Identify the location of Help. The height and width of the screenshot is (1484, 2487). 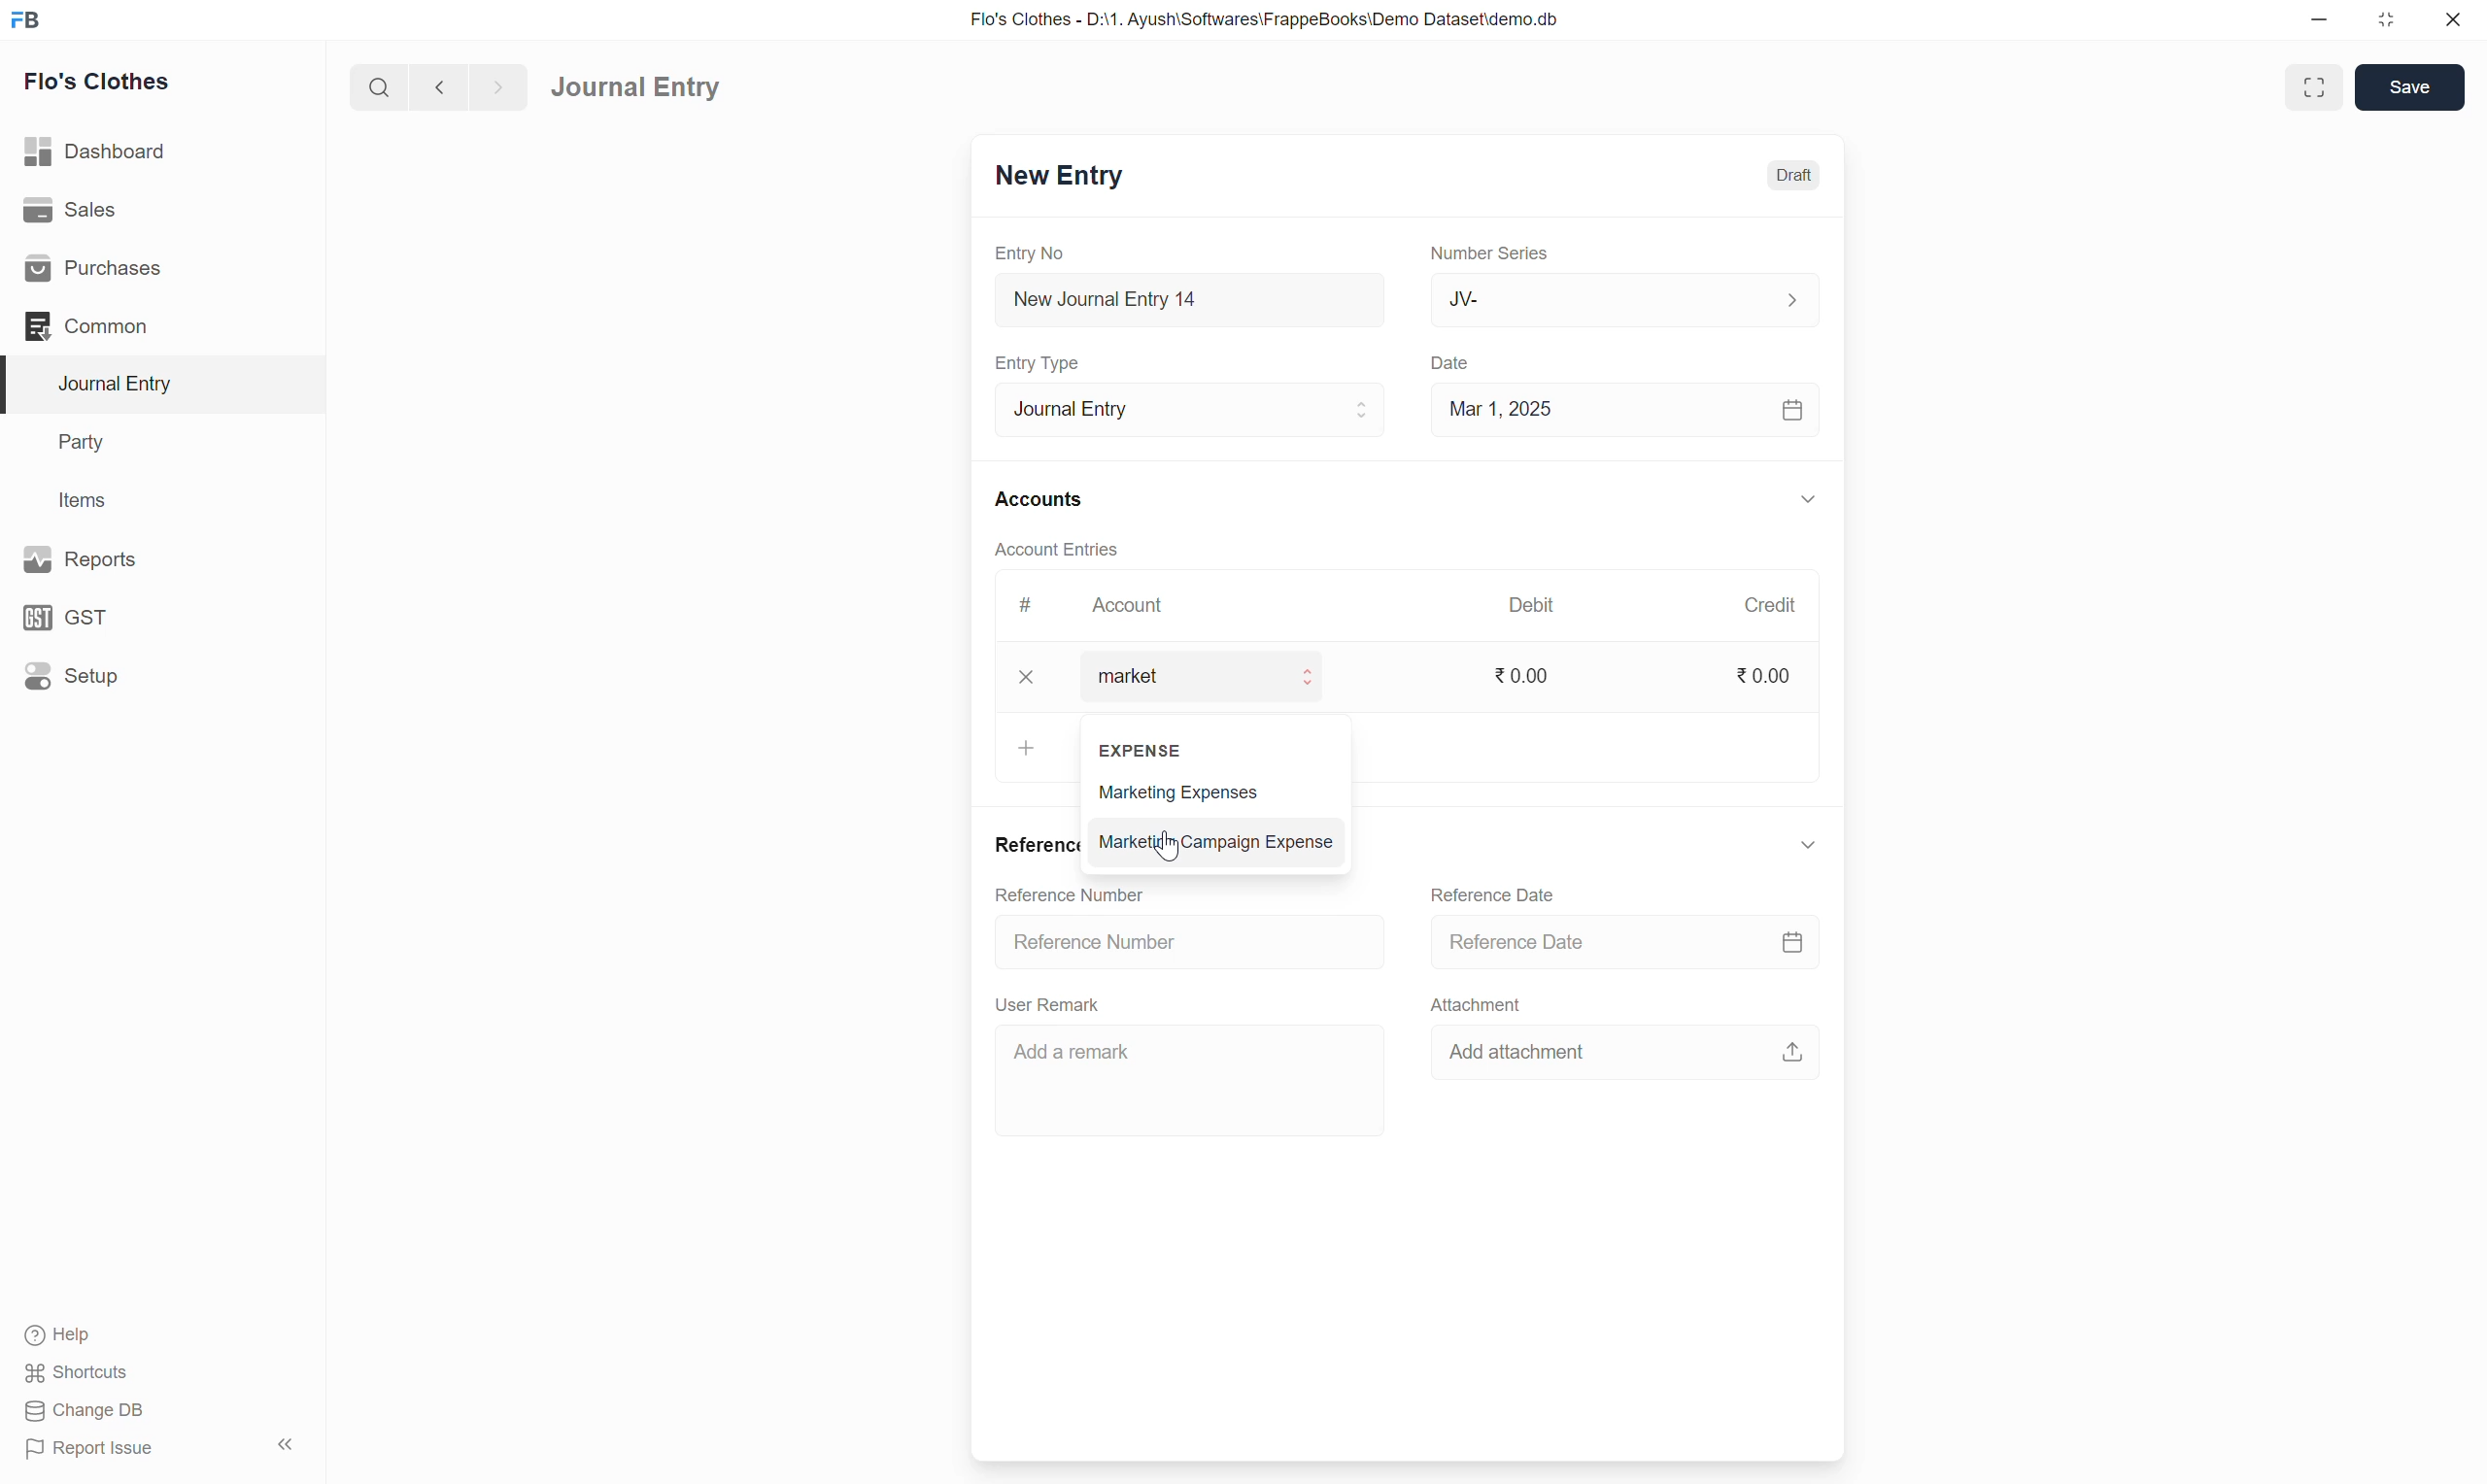
(63, 1336).